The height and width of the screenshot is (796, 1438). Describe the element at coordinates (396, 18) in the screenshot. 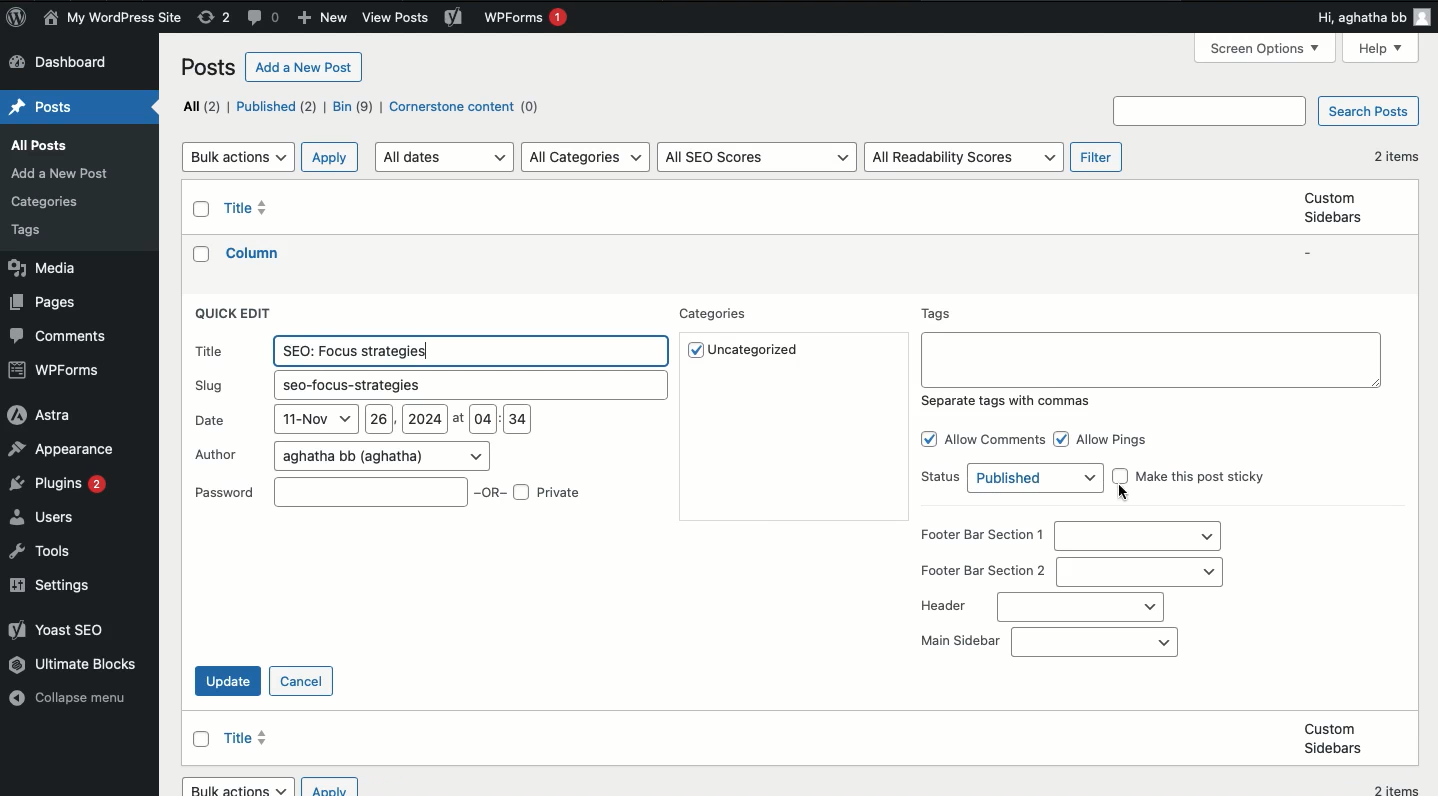

I see `View posts` at that location.